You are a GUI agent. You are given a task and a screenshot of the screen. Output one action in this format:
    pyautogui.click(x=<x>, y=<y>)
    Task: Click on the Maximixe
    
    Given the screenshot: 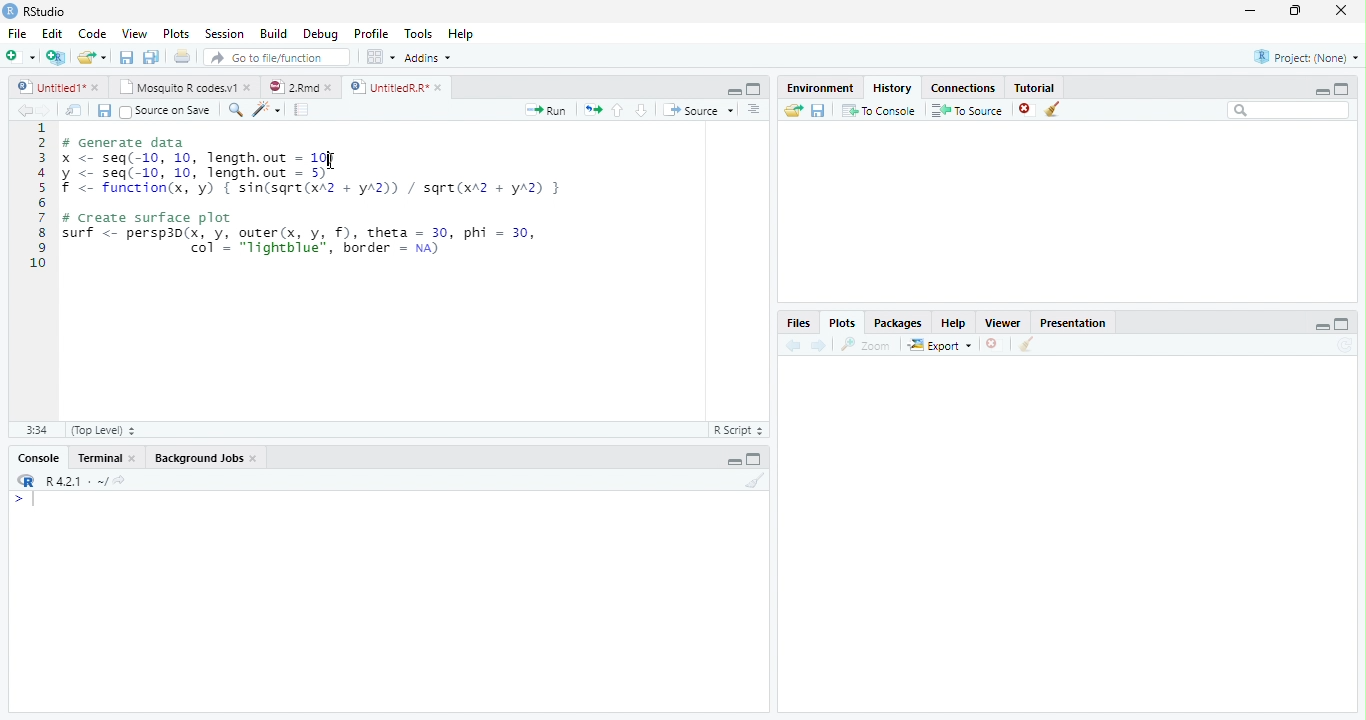 What is the action you would take?
    pyautogui.click(x=754, y=88)
    